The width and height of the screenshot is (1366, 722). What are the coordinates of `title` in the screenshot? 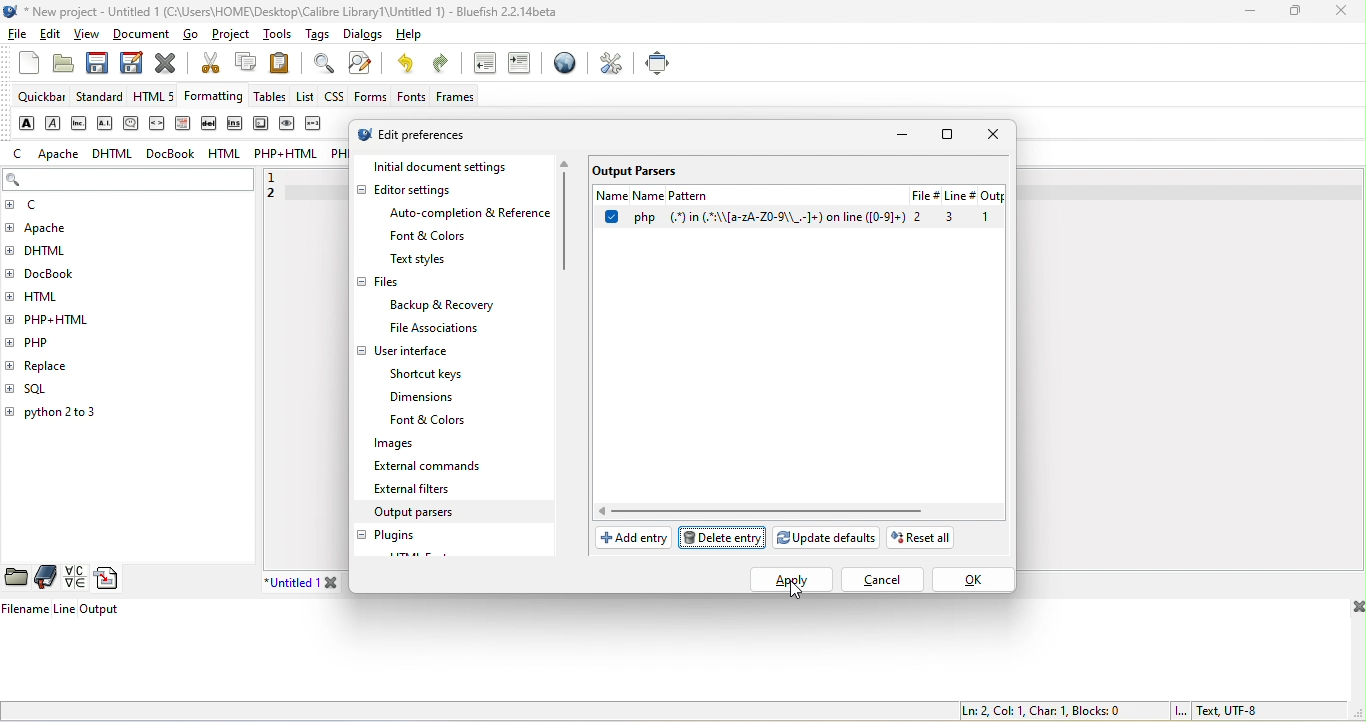 It's located at (282, 9).